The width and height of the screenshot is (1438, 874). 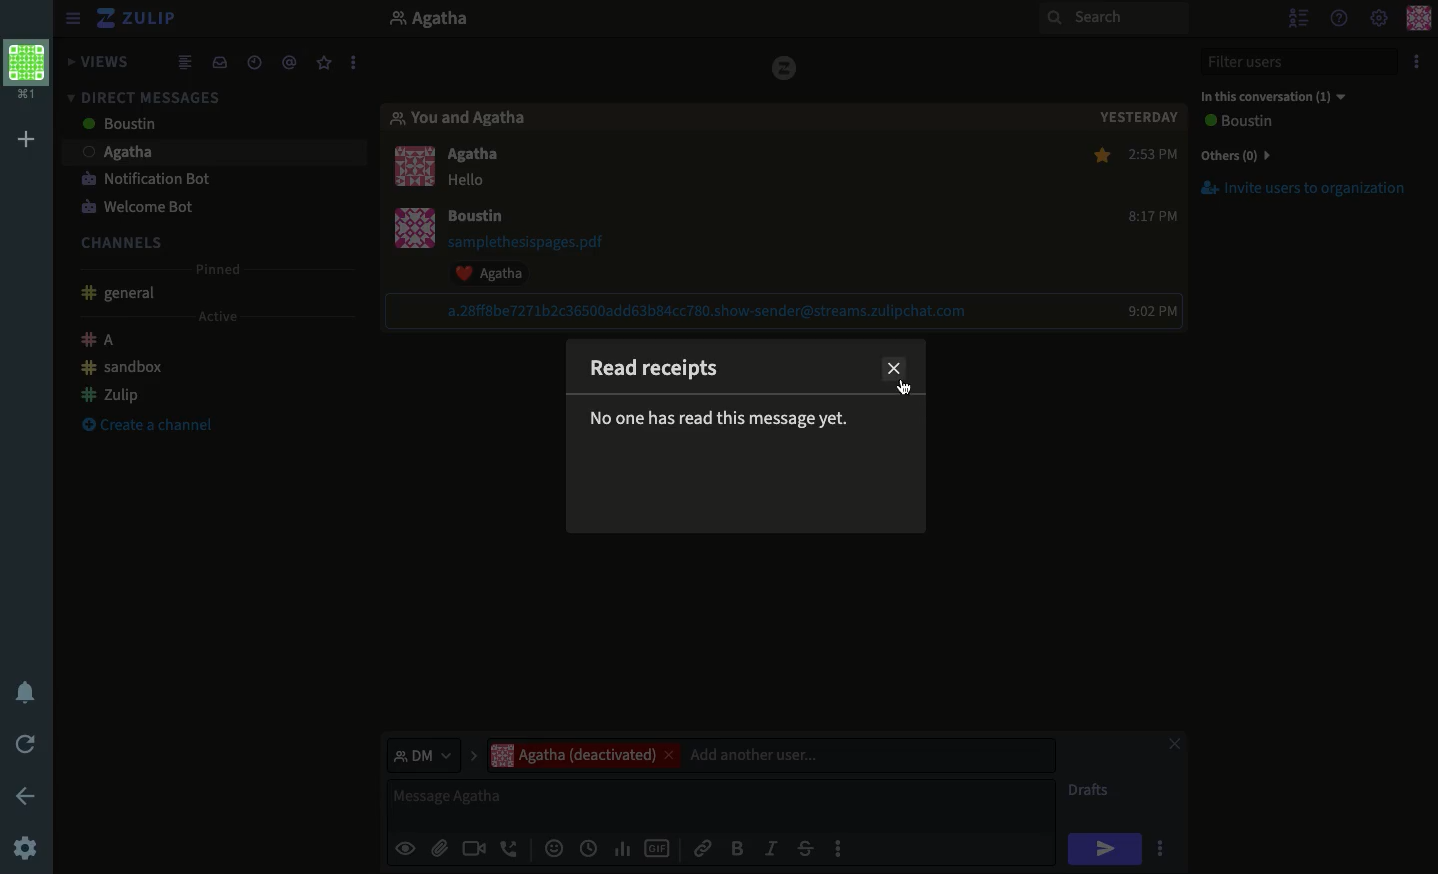 I want to click on yesterday, so click(x=1142, y=119).